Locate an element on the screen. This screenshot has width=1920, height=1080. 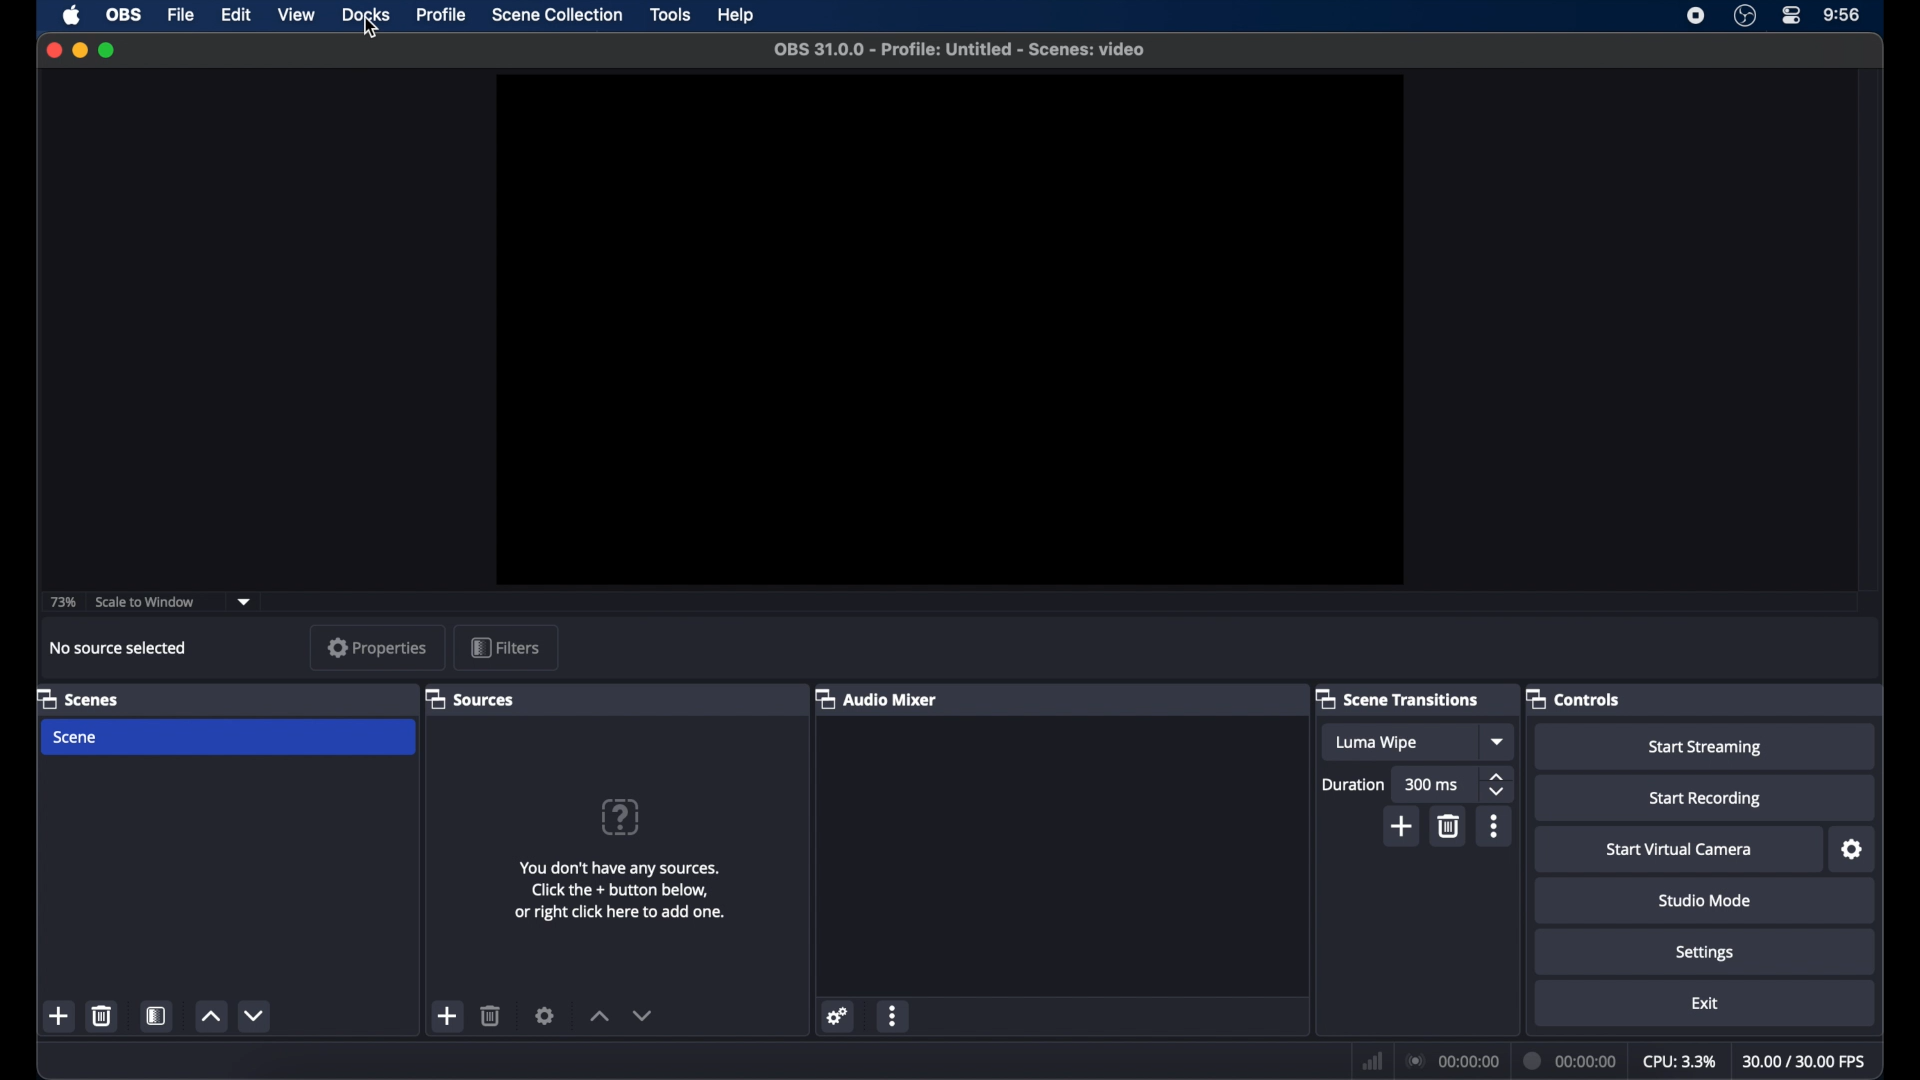
close is located at coordinates (53, 50).